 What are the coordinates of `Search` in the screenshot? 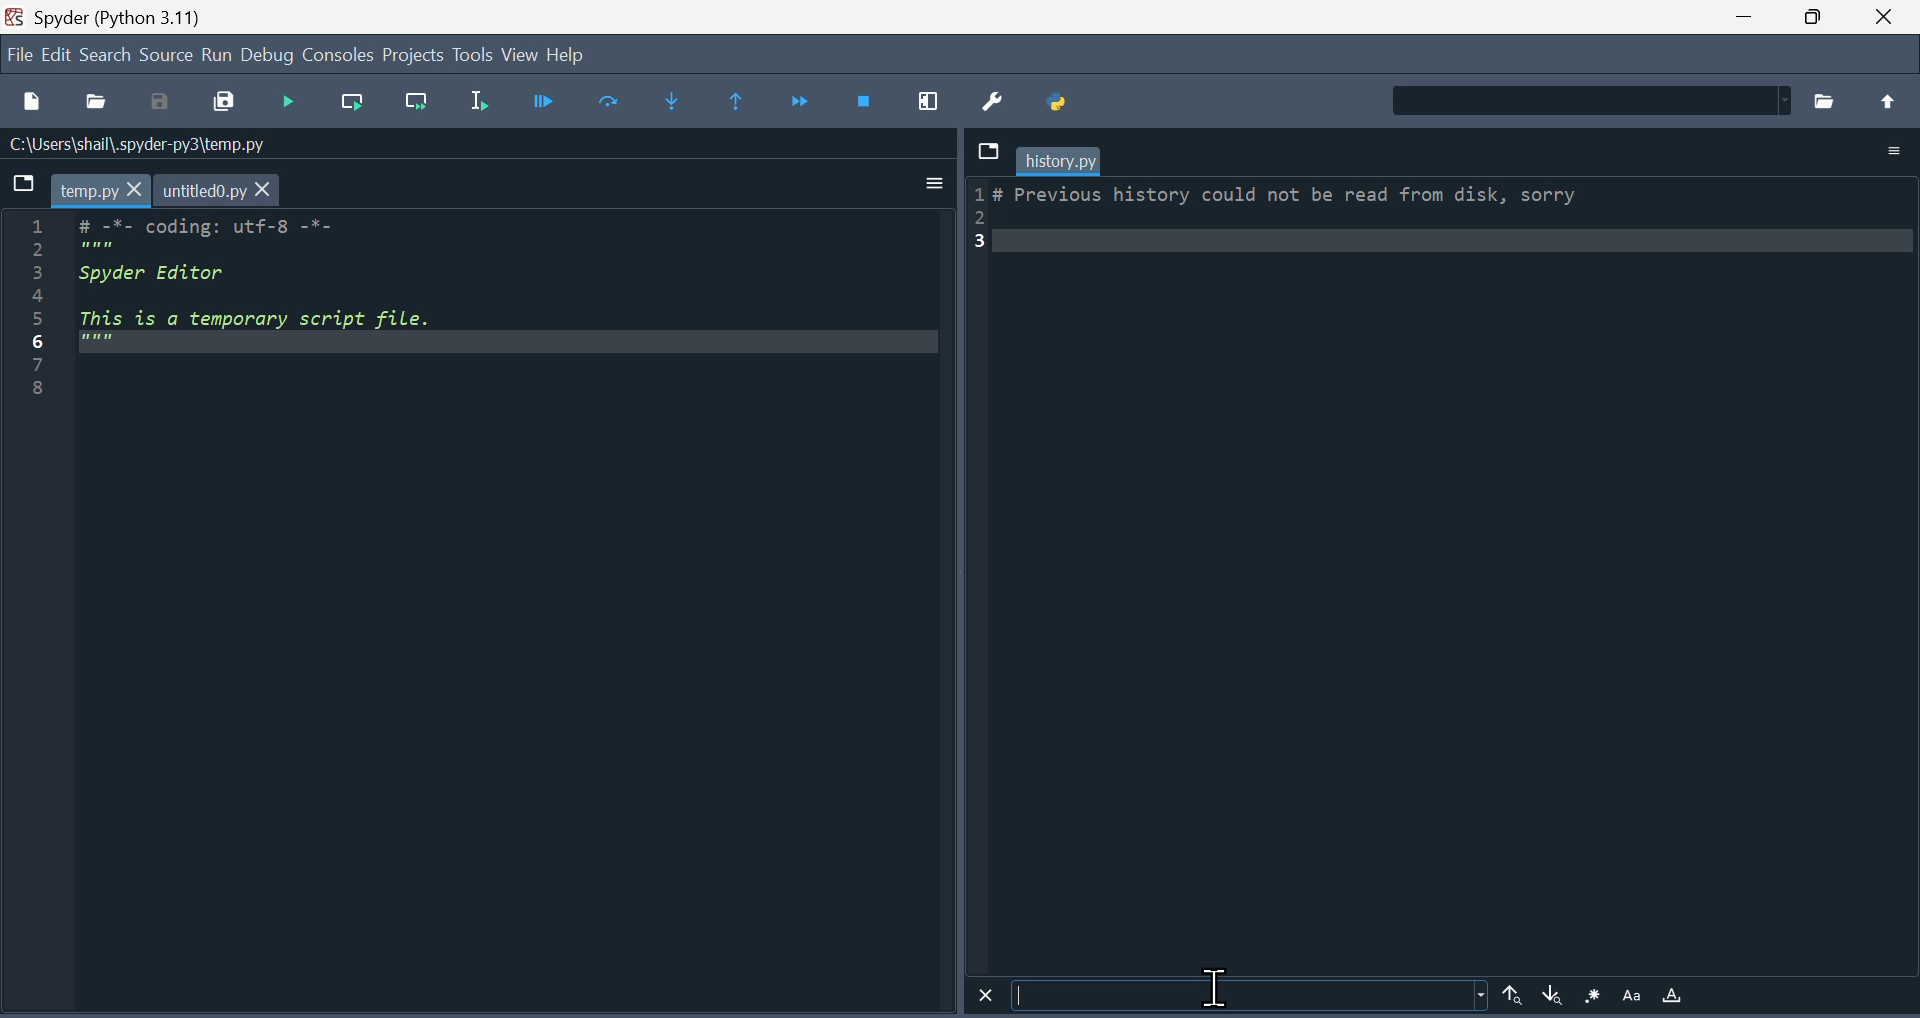 It's located at (106, 57).